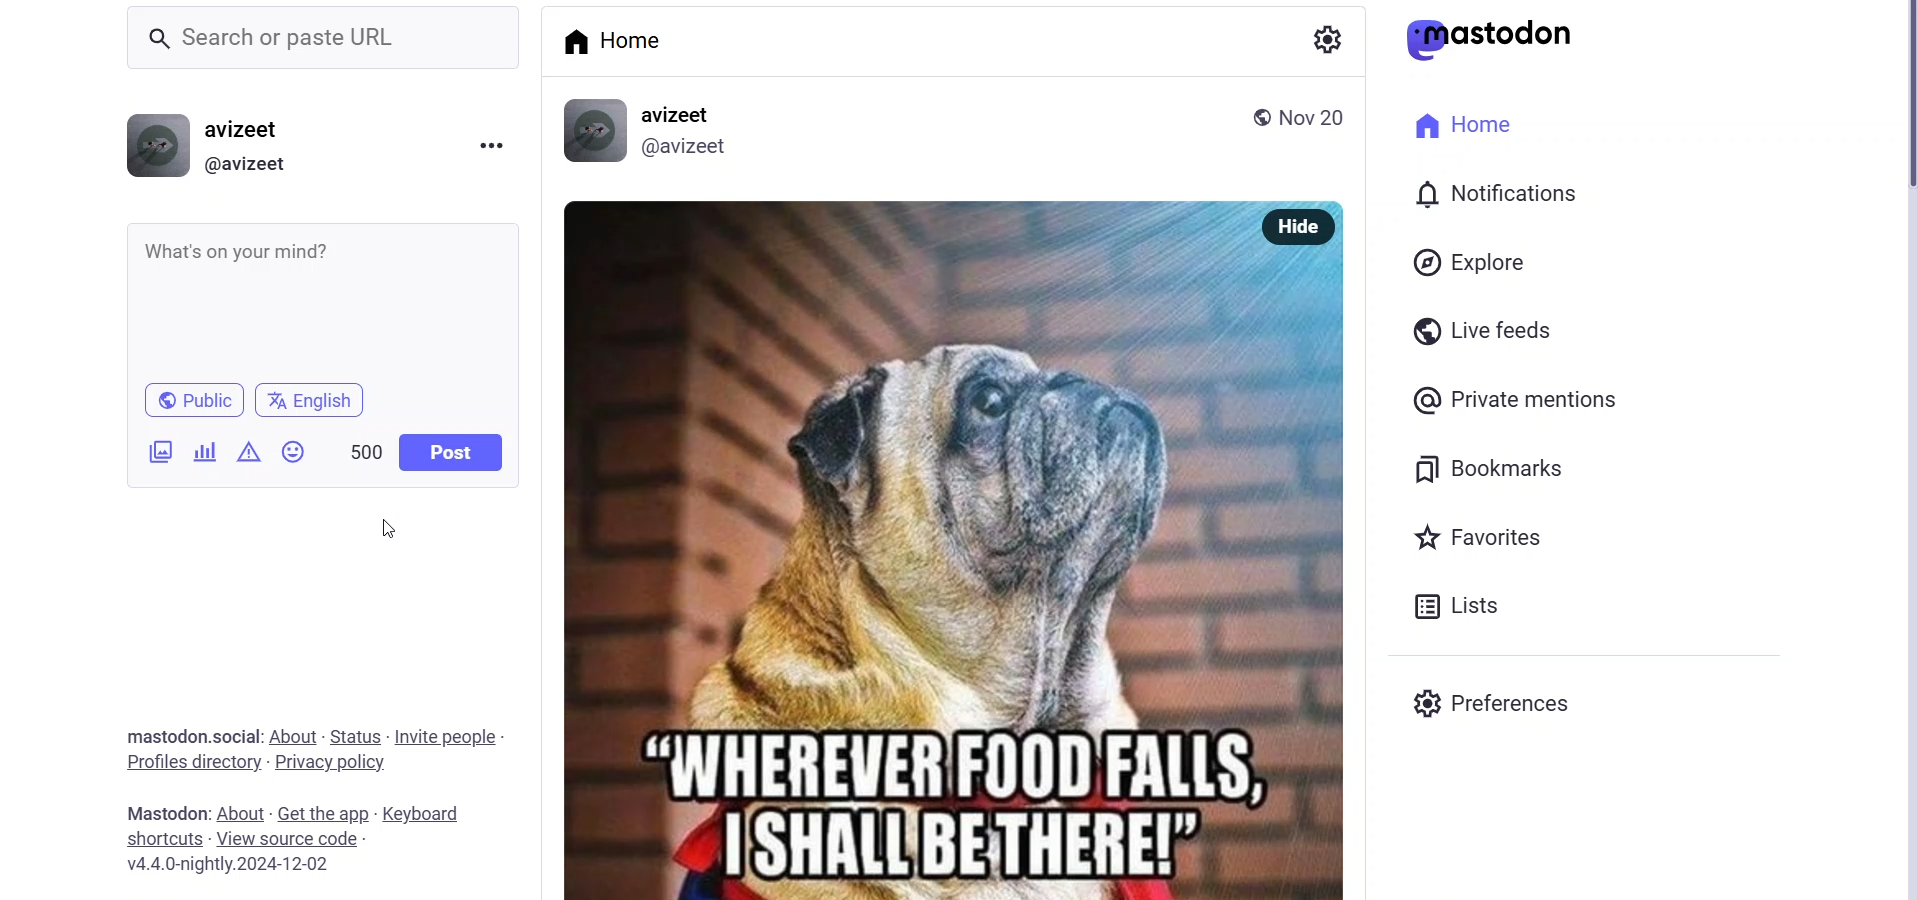  What do you see at coordinates (387, 528) in the screenshot?
I see `cursor` at bounding box center [387, 528].